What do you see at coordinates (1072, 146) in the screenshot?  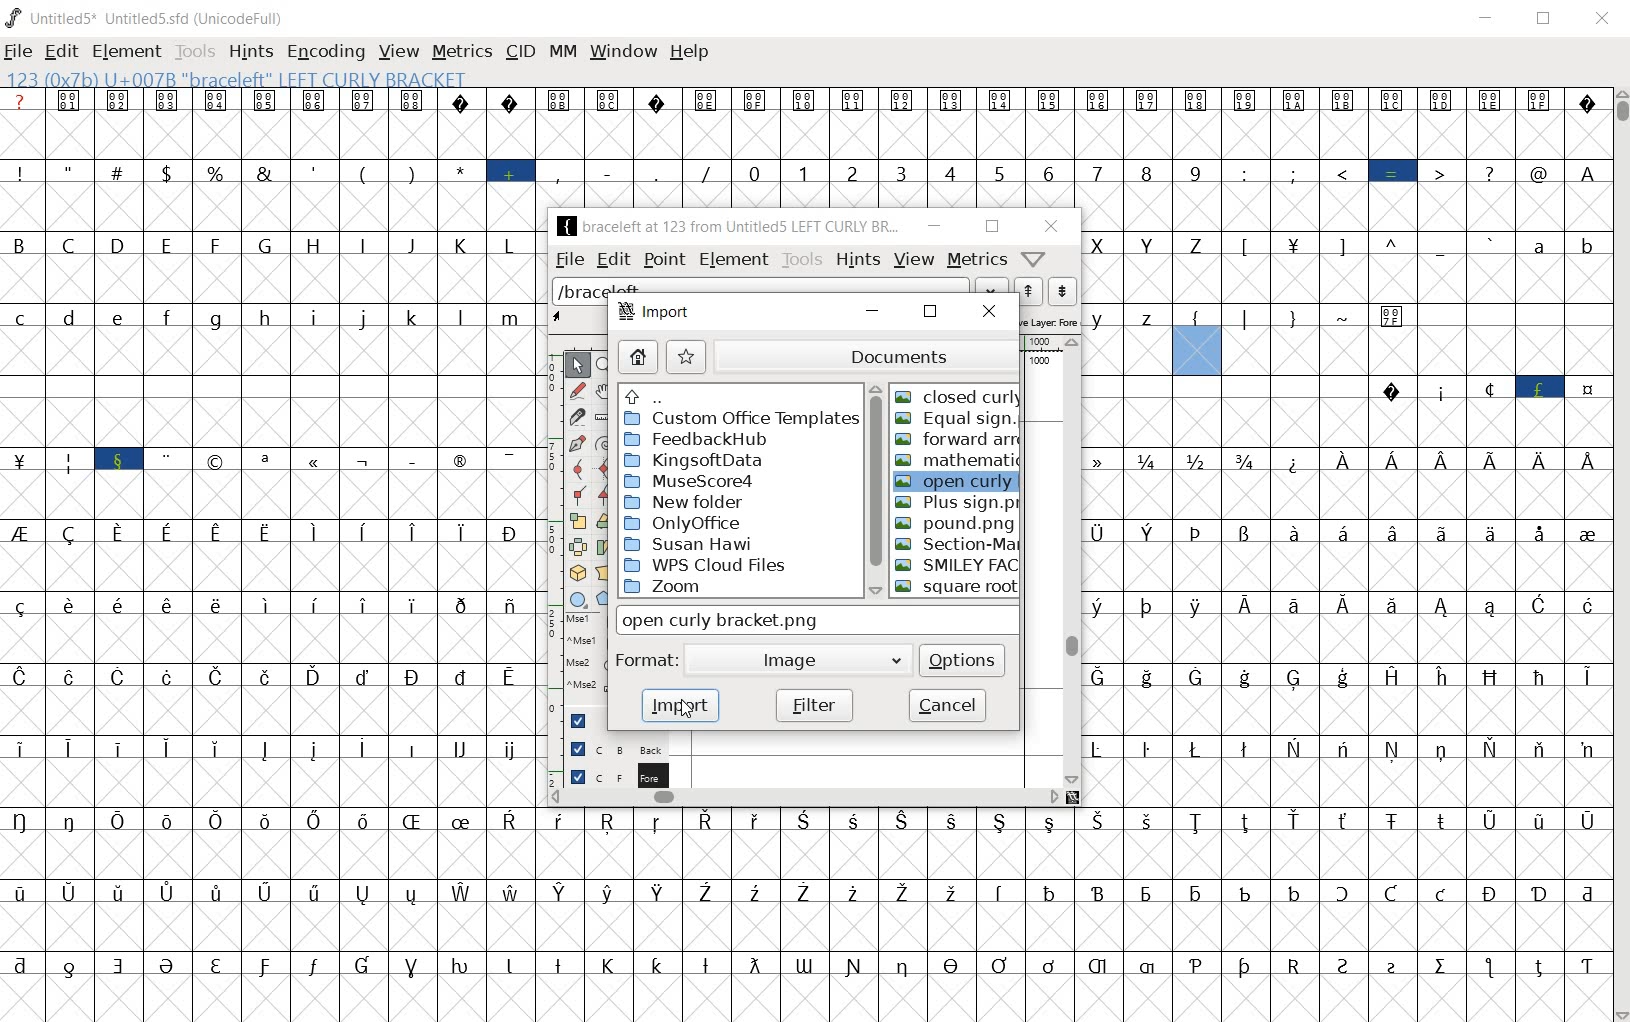 I see `glyph characters` at bounding box center [1072, 146].